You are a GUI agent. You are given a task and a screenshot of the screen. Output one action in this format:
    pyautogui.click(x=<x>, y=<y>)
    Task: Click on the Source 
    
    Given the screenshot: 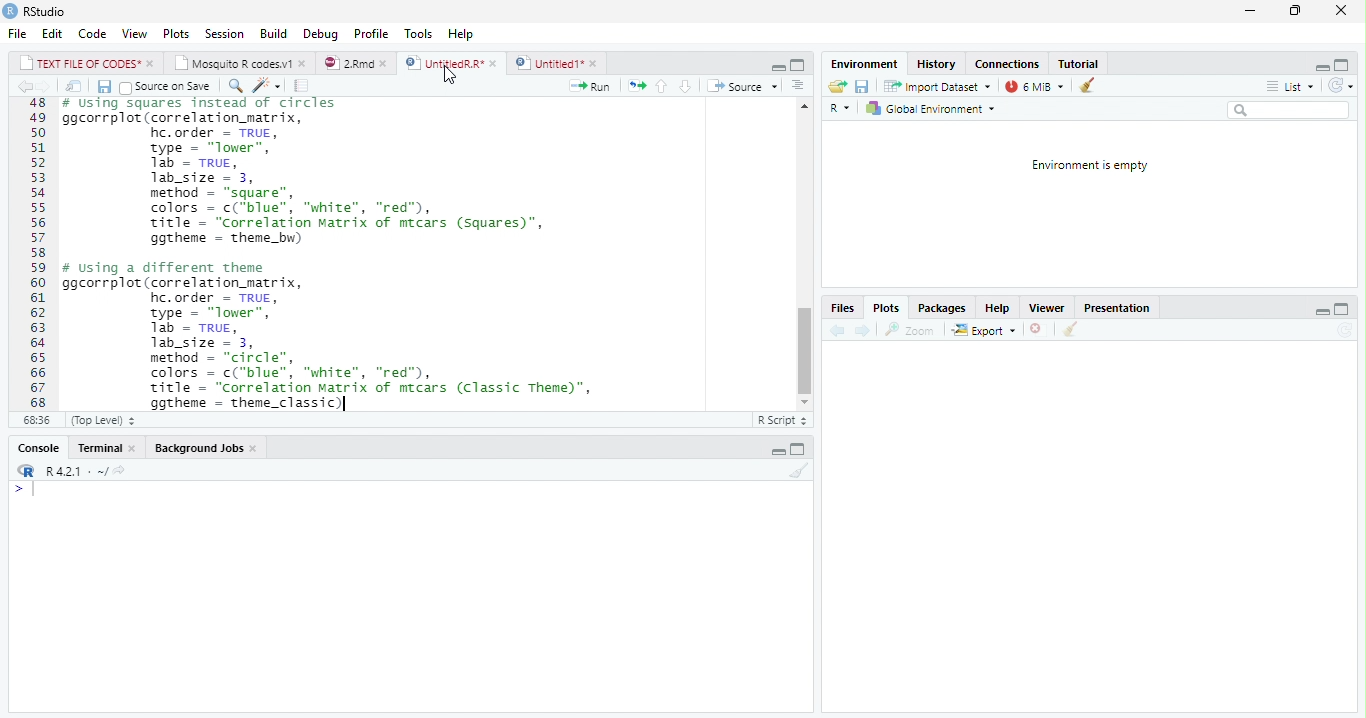 What is the action you would take?
    pyautogui.click(x=748, y=87)
    